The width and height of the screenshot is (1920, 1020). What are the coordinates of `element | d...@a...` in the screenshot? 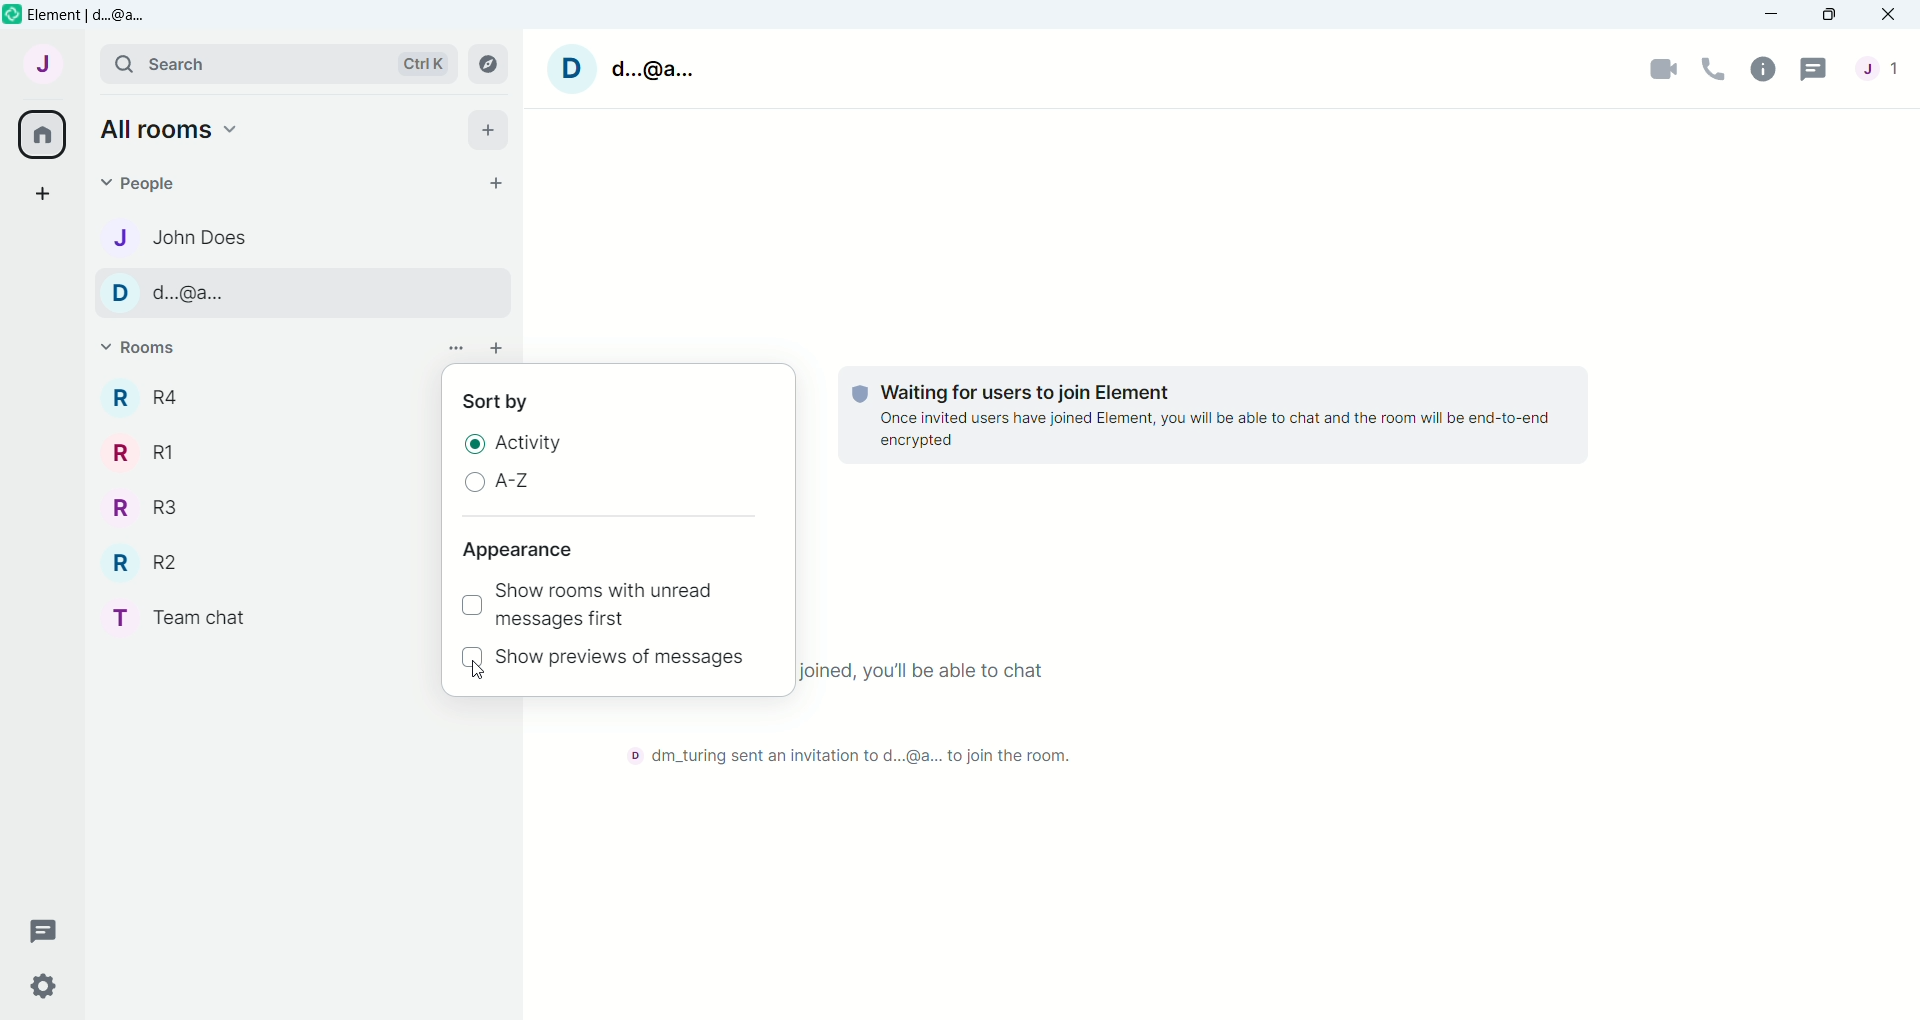 It's located at (97, 14).